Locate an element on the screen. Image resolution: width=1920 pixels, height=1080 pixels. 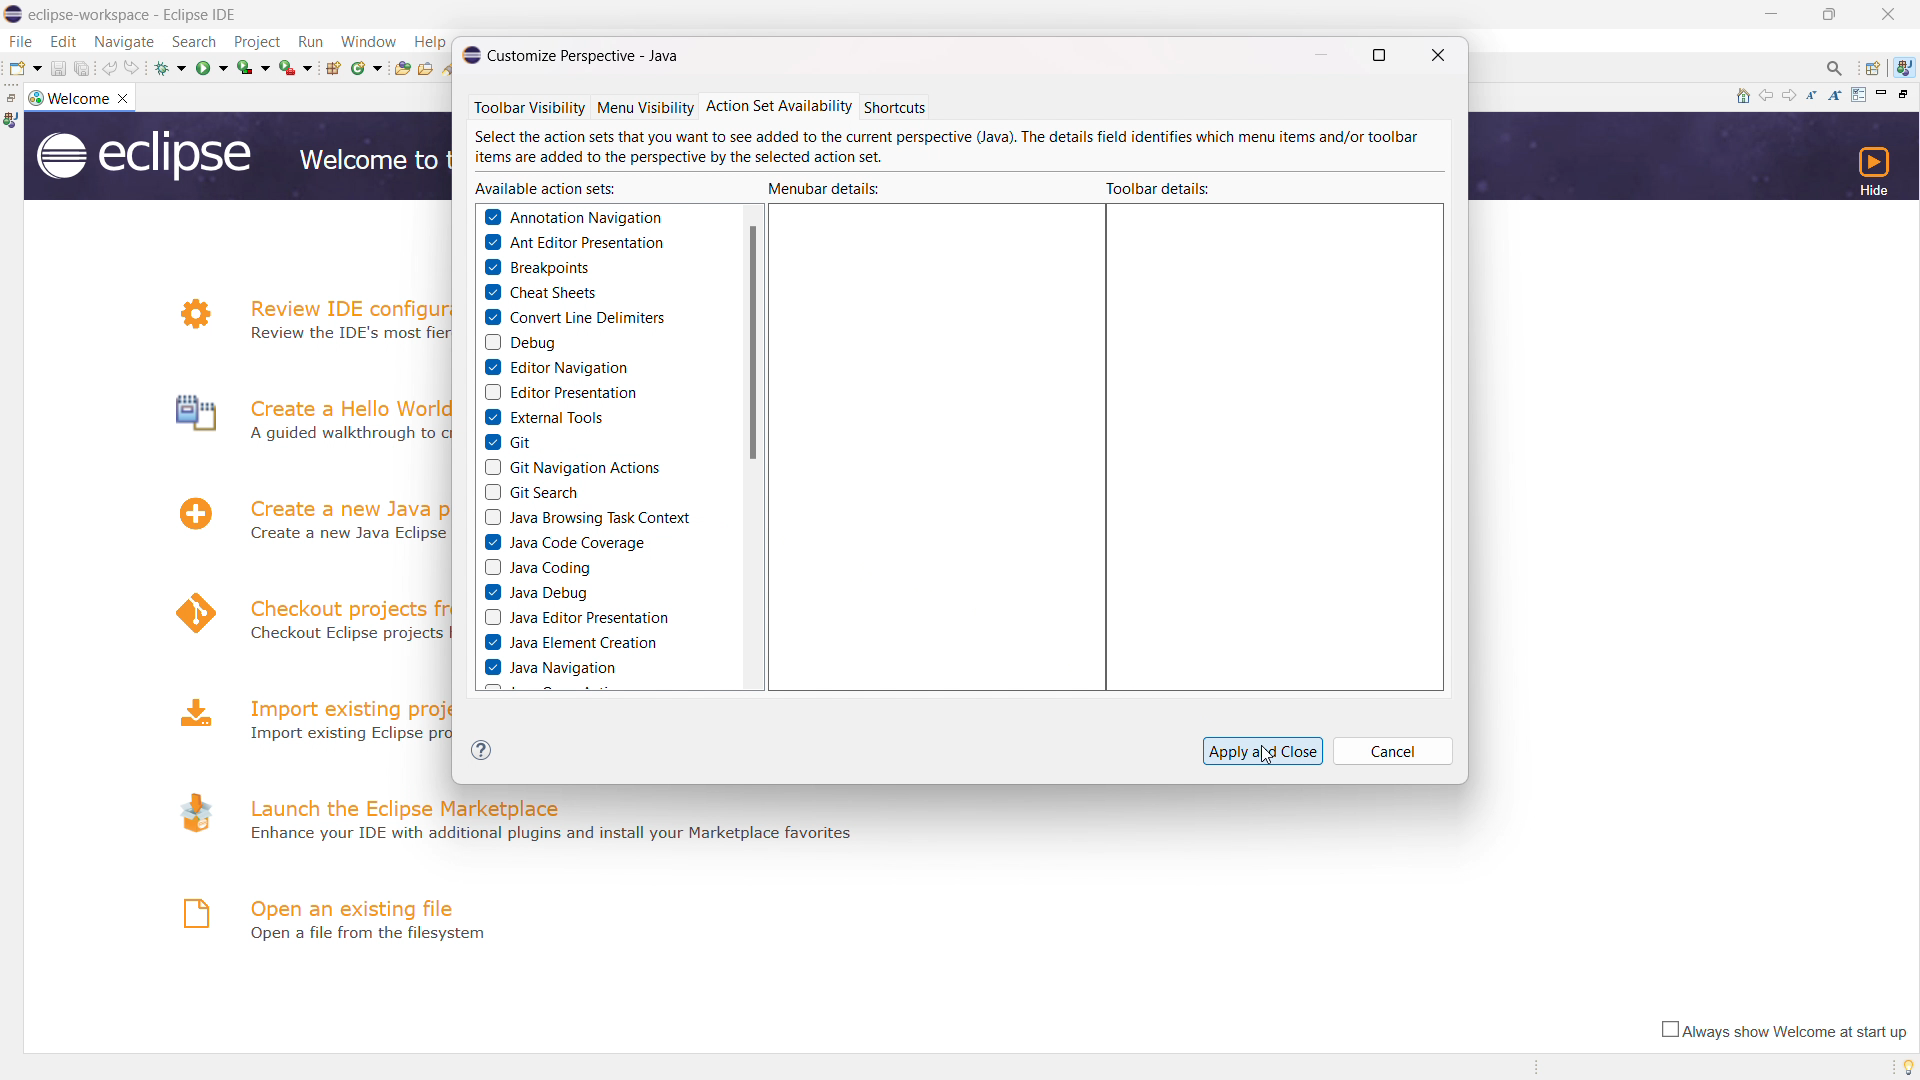
open type is located at coordinates (401, 68).